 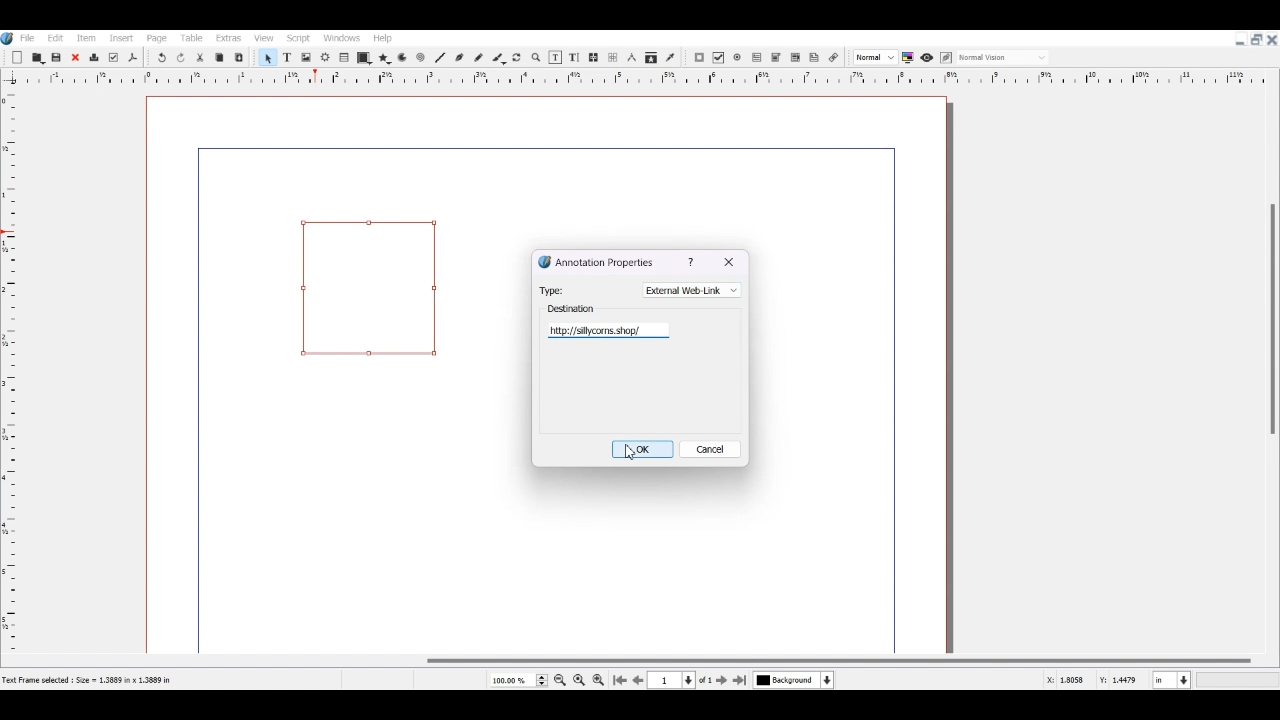 I want to click on File, so click(x=29, y=37).